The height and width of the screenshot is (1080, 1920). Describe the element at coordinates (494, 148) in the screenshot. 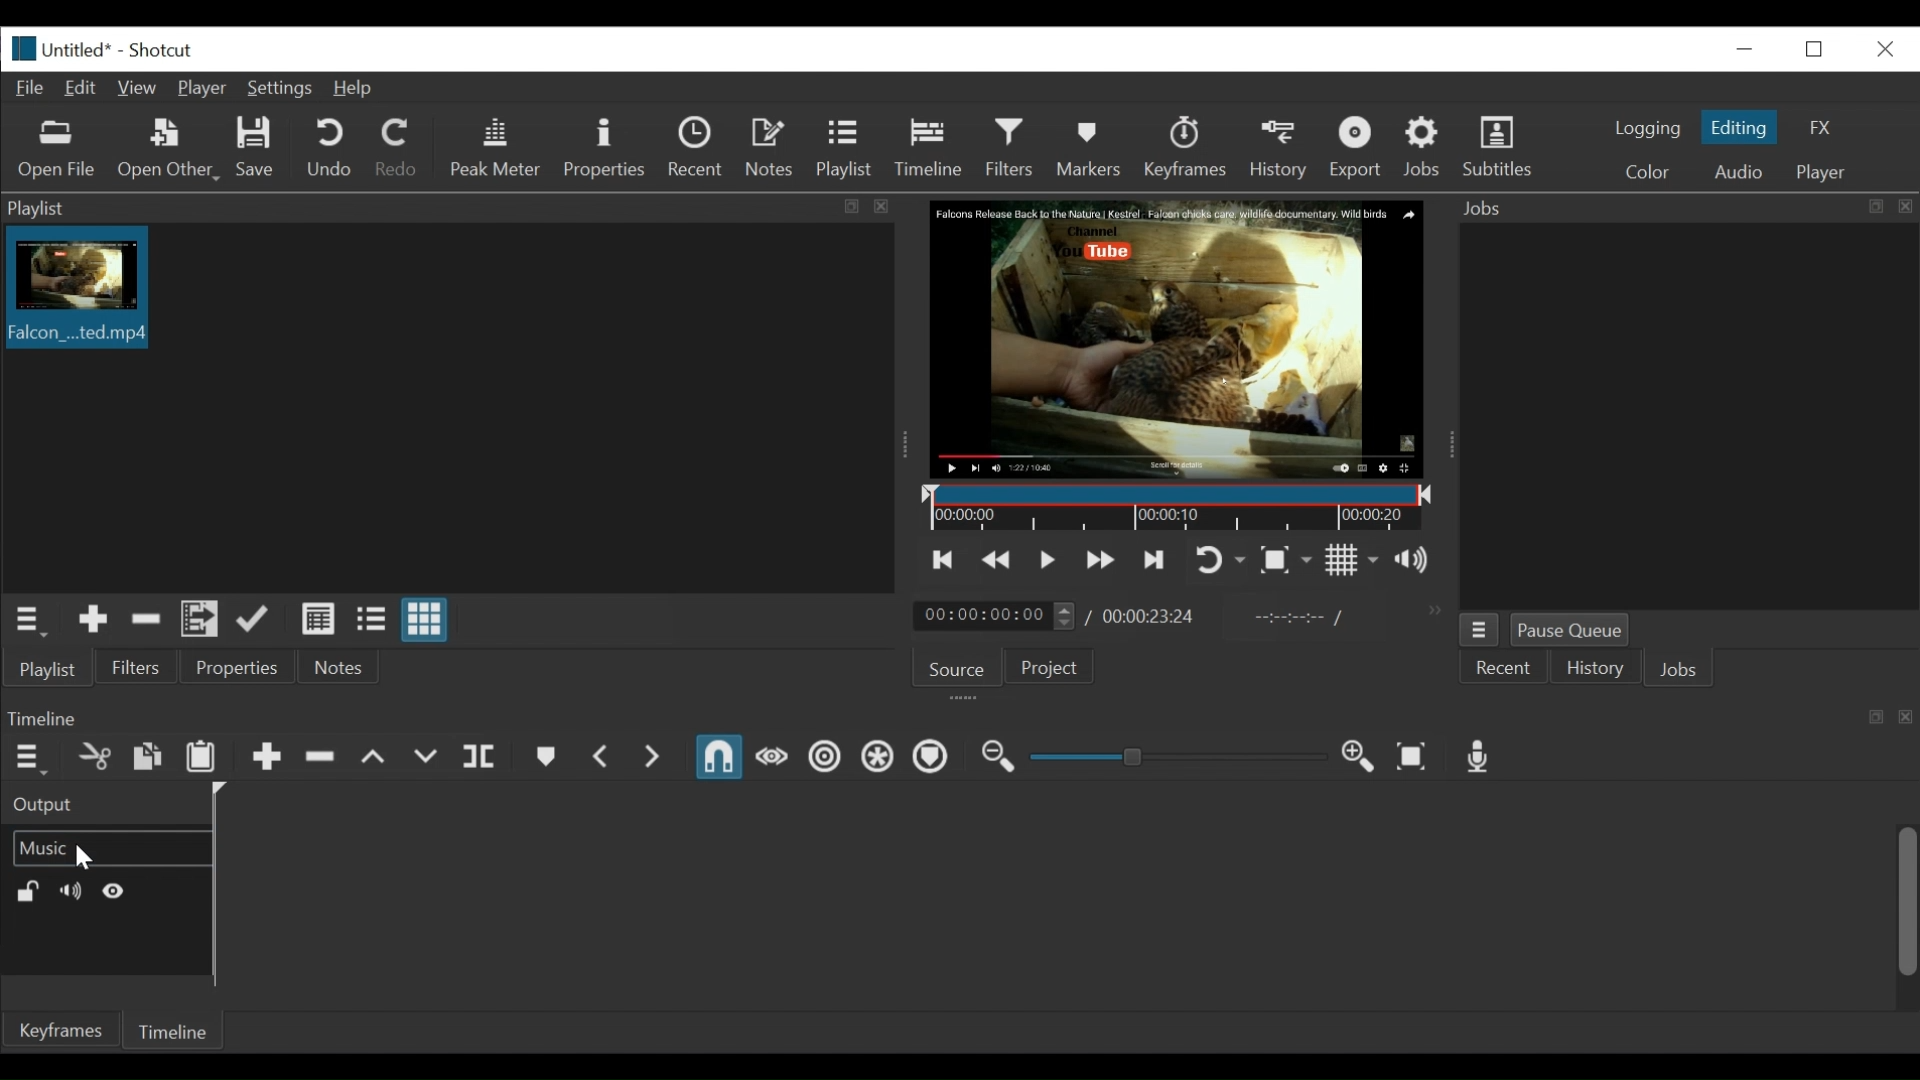

I see `Peak Meter` at that location.